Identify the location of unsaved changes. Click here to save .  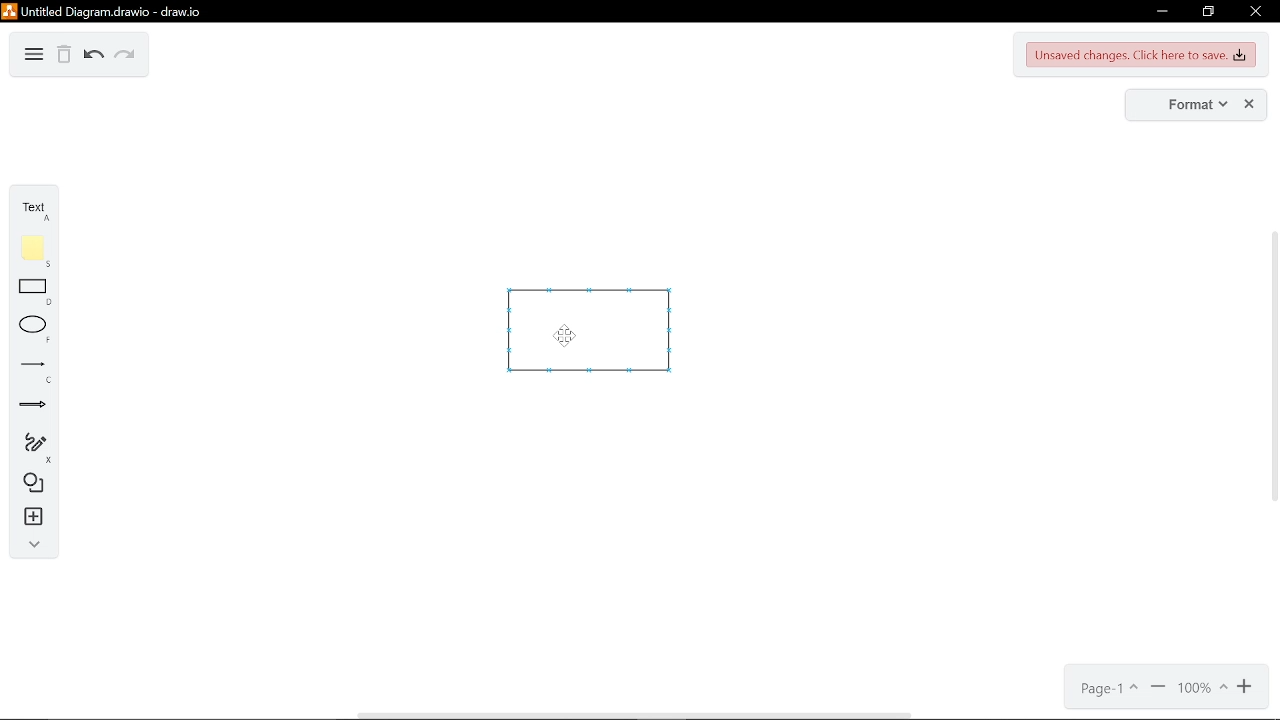
(1142, 55).